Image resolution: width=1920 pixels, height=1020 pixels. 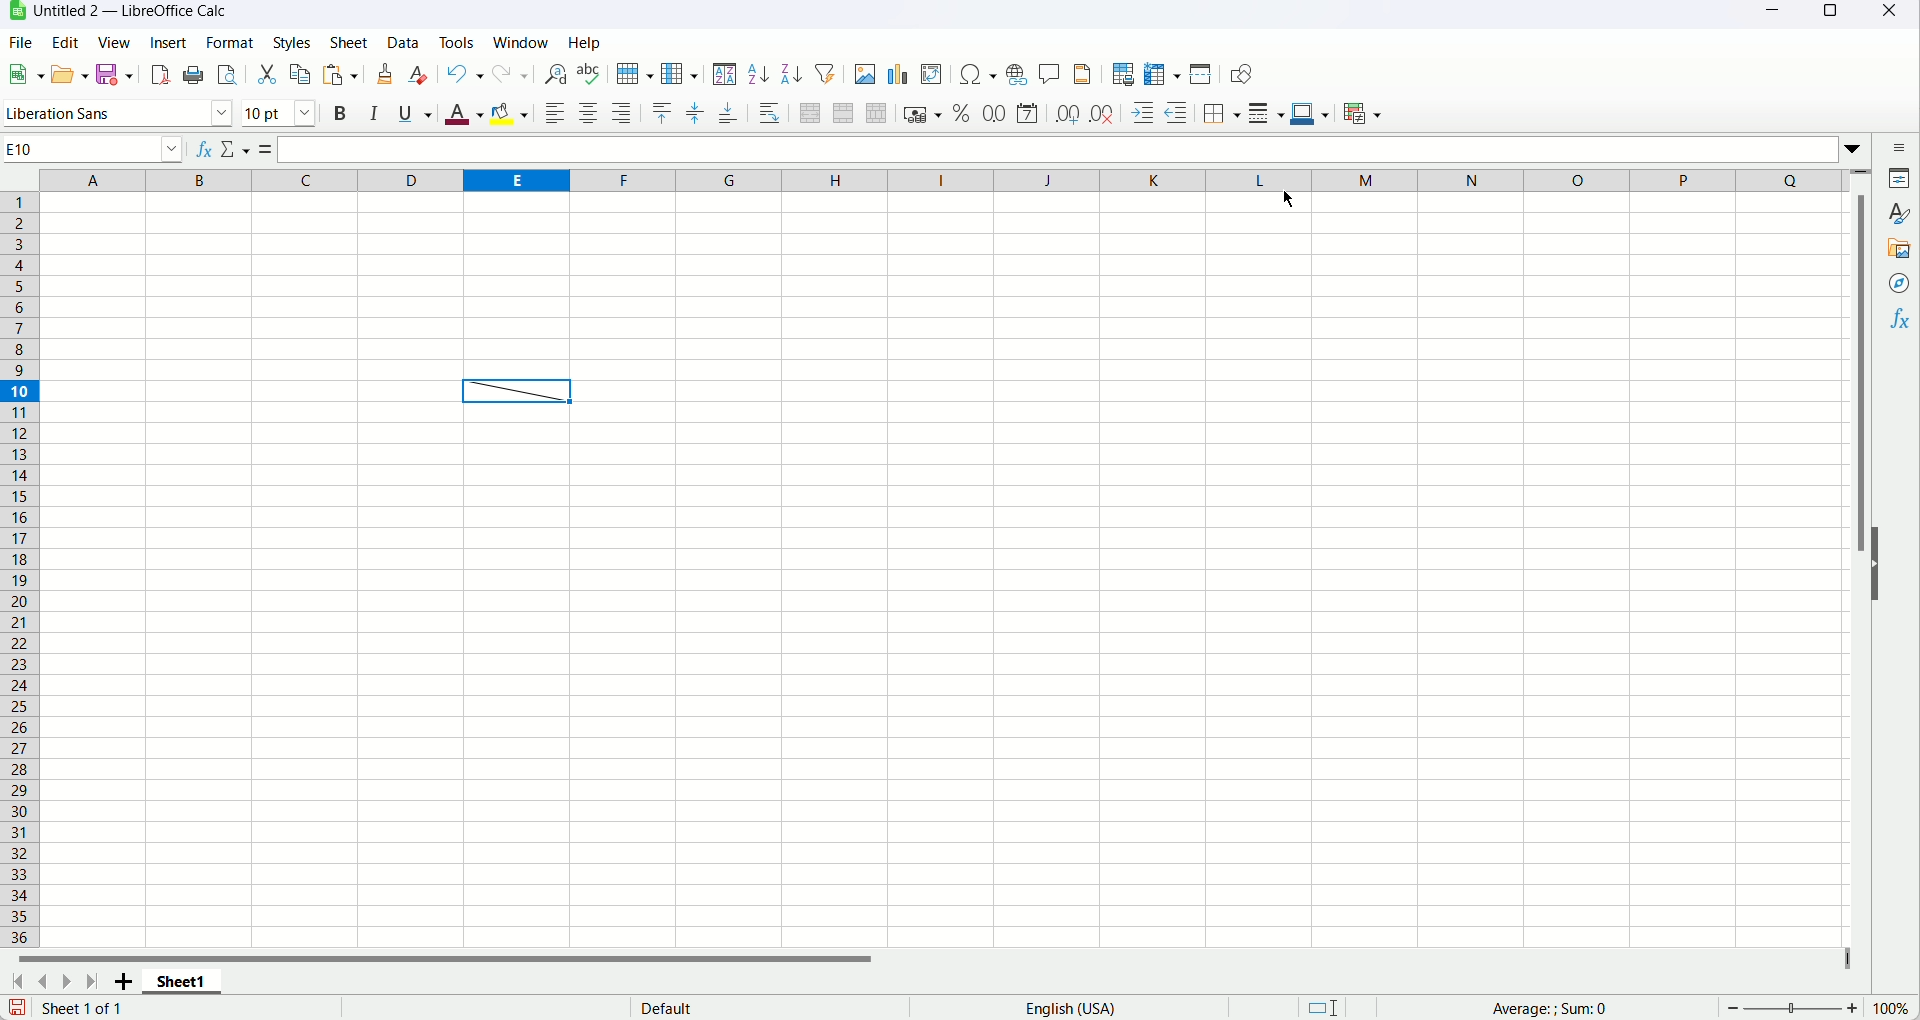 I want to click on Save, so click(x=17, y=1008).